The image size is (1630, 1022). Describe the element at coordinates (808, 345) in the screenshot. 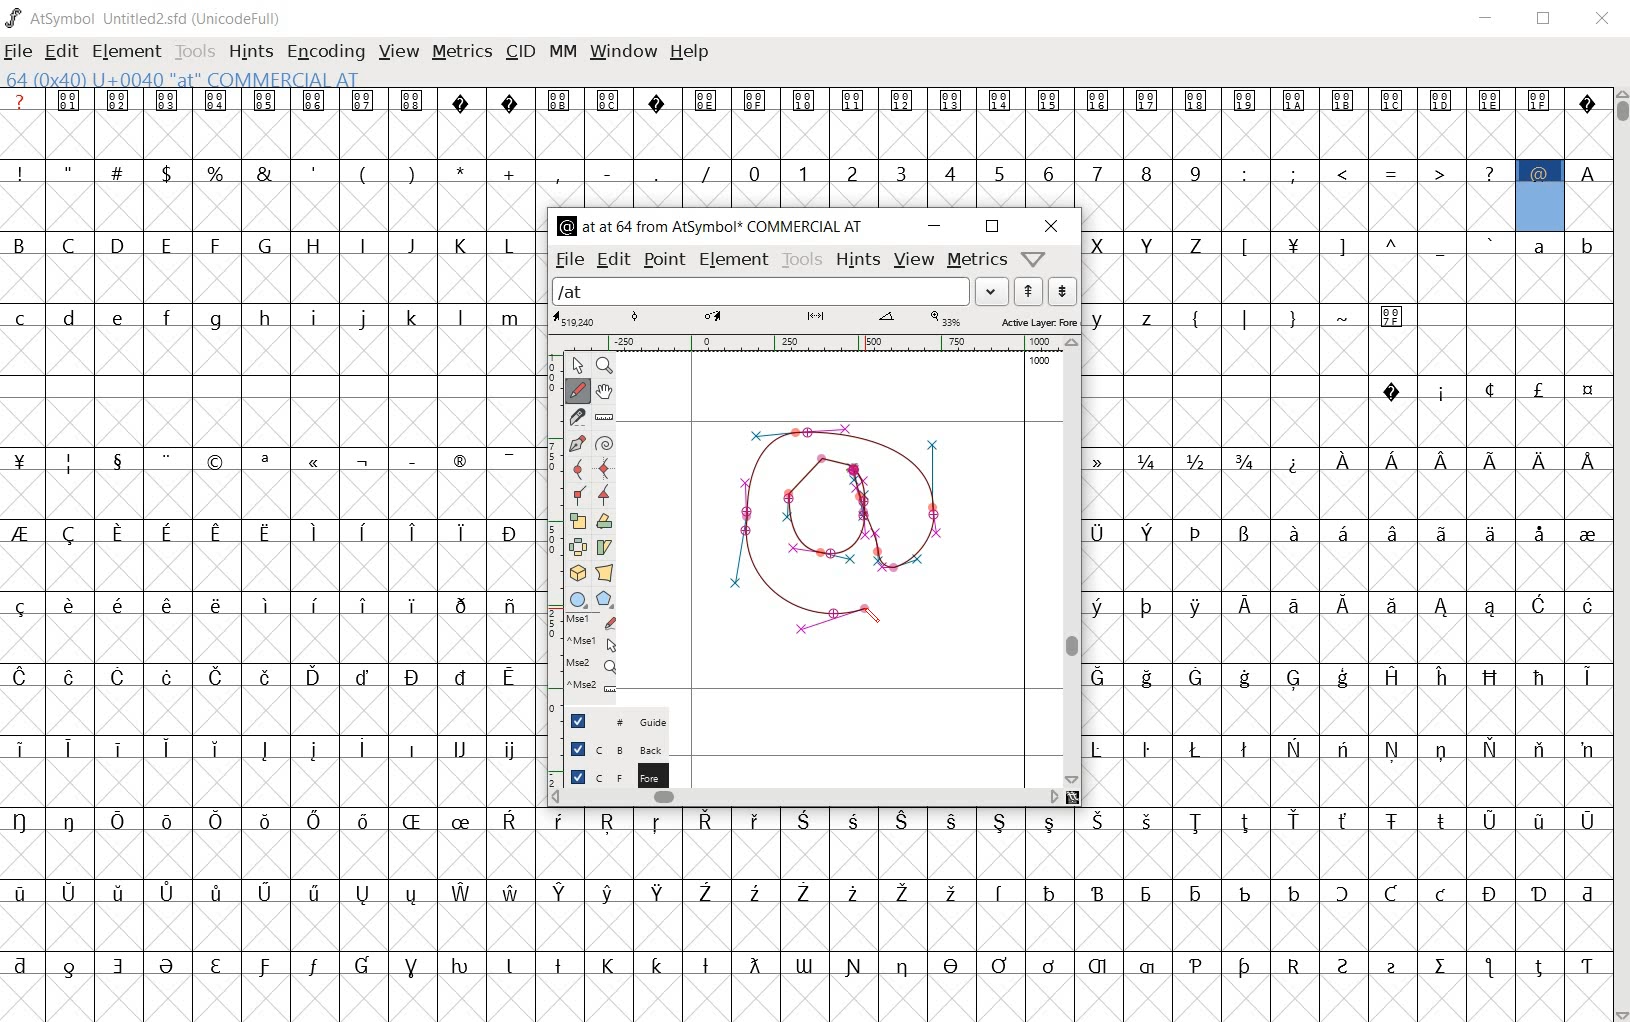

I see `ruler` at that location.